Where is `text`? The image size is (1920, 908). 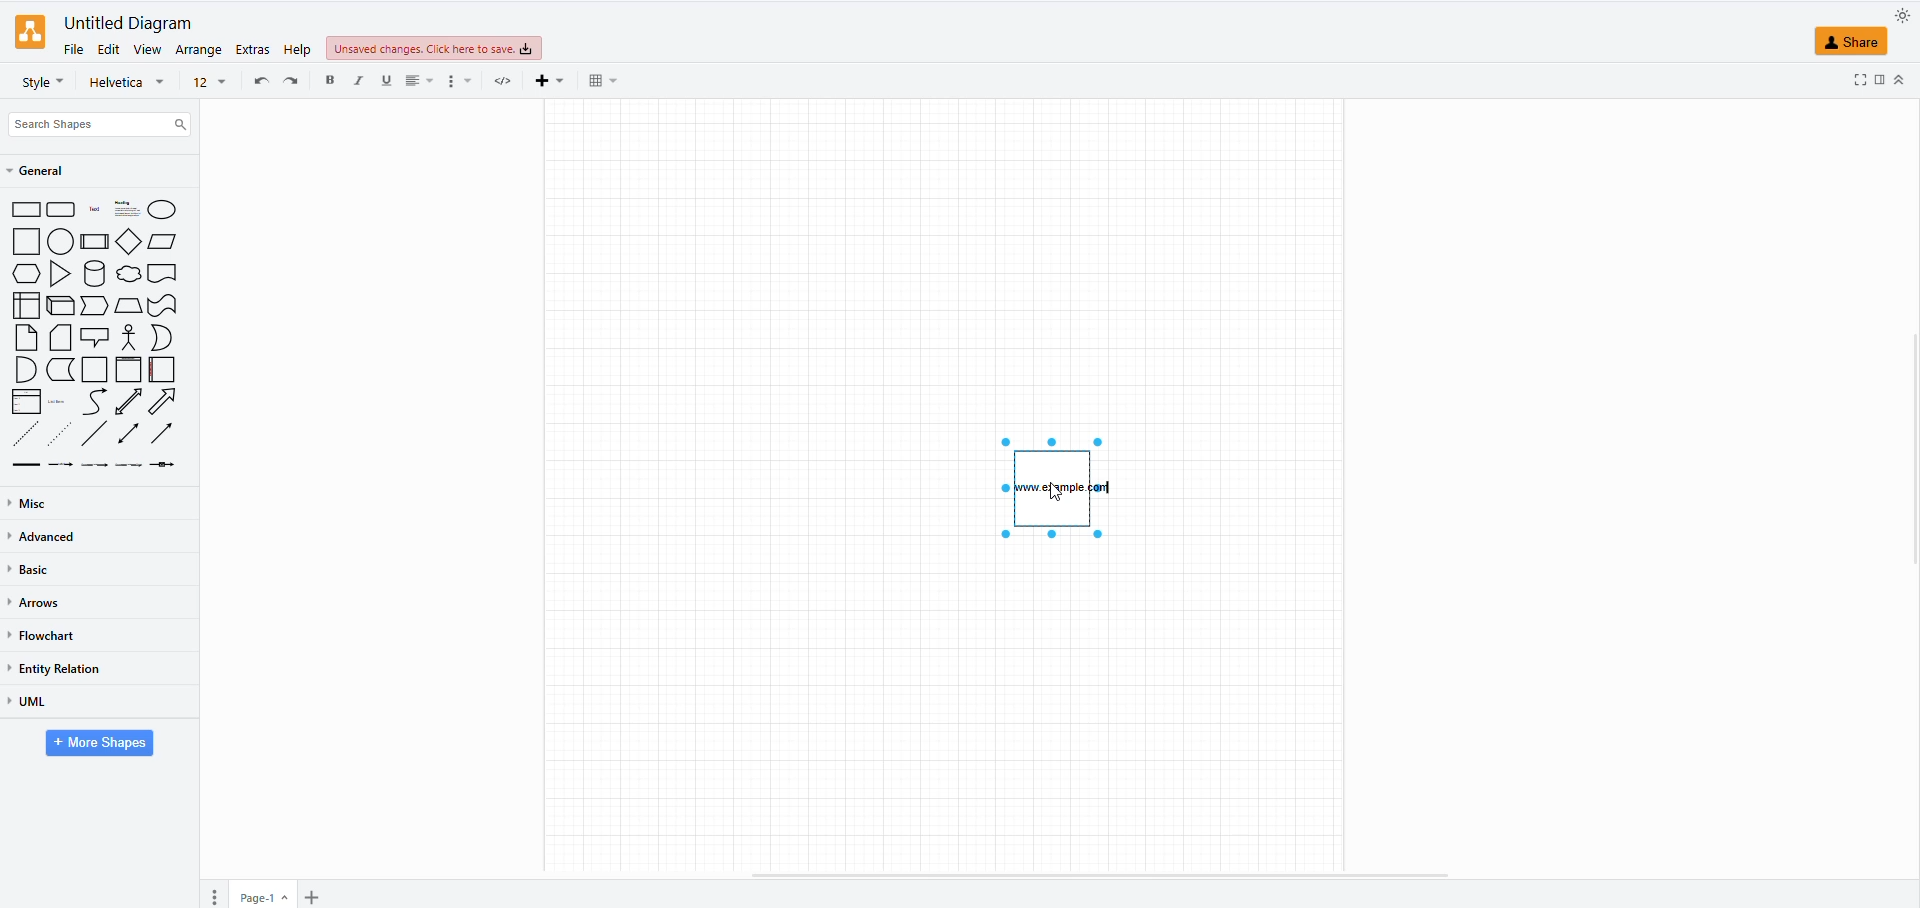
text is located at coordinates (1062, 489).